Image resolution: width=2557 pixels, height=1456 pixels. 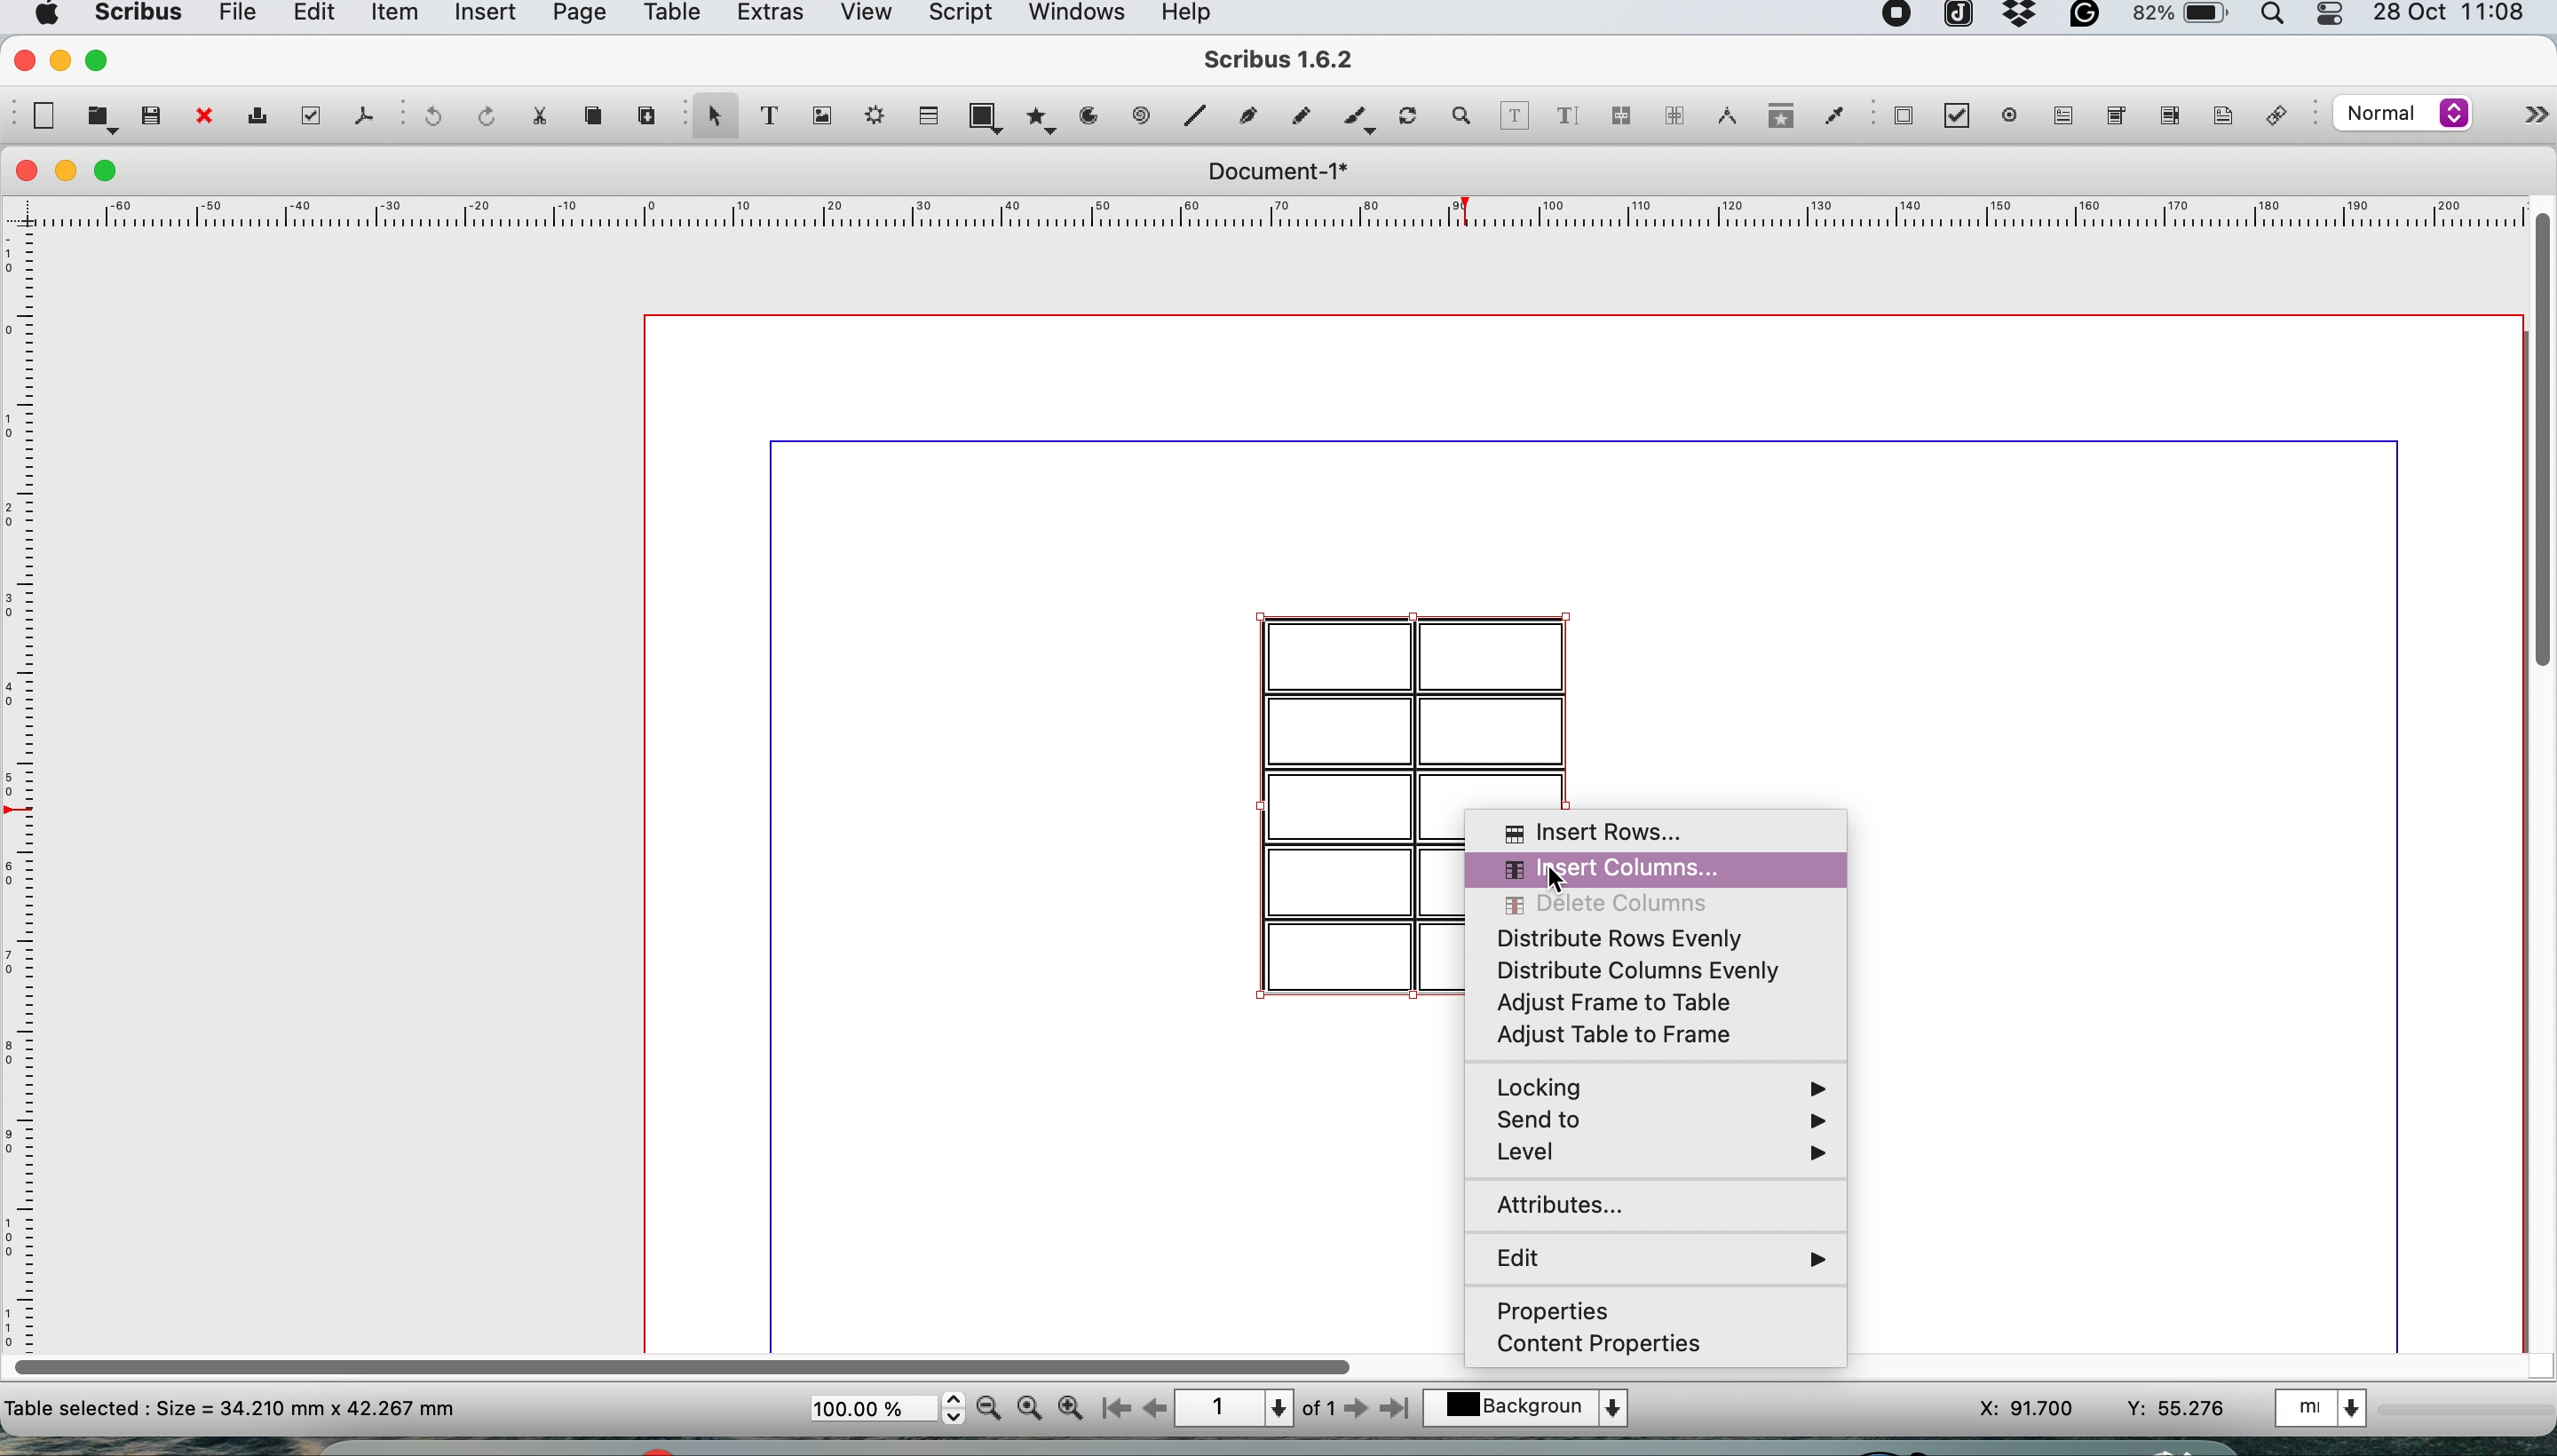 I want to click on shape, so click(x=990, y=116).